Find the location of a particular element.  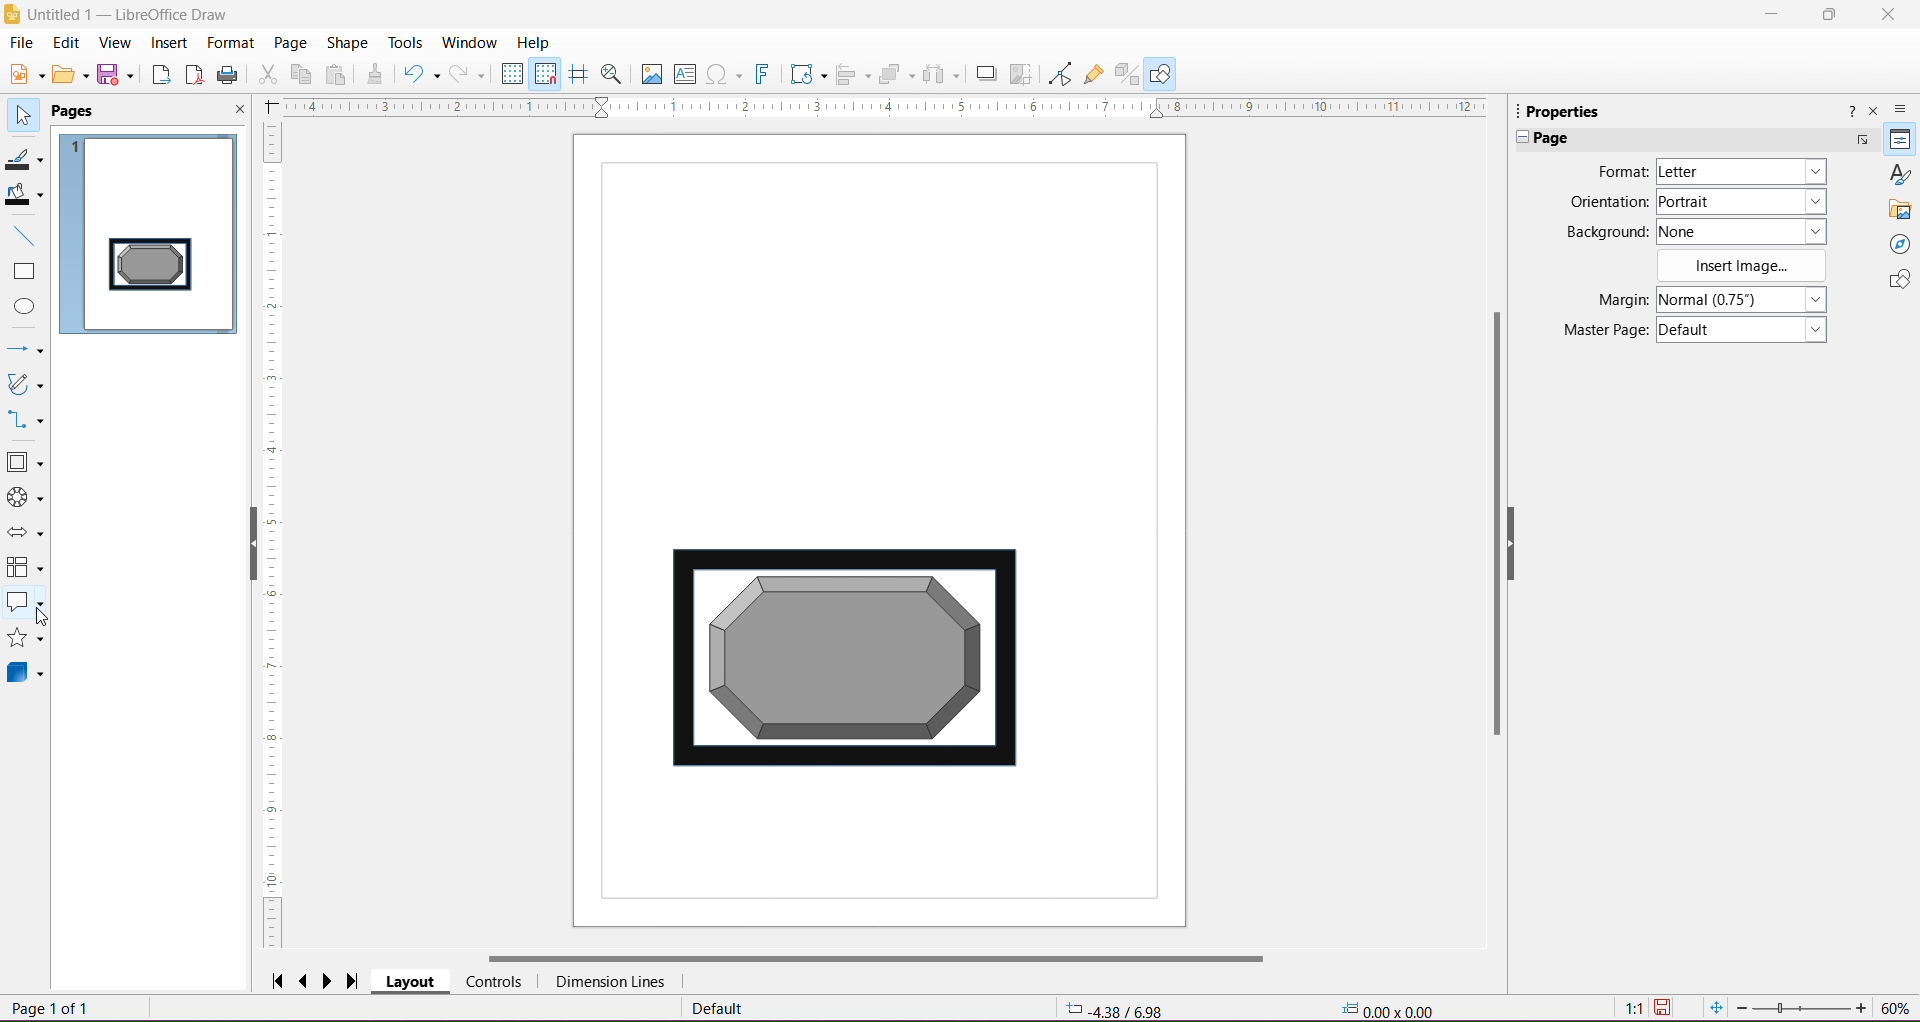

Ruler is located at coordinates (276, 536).